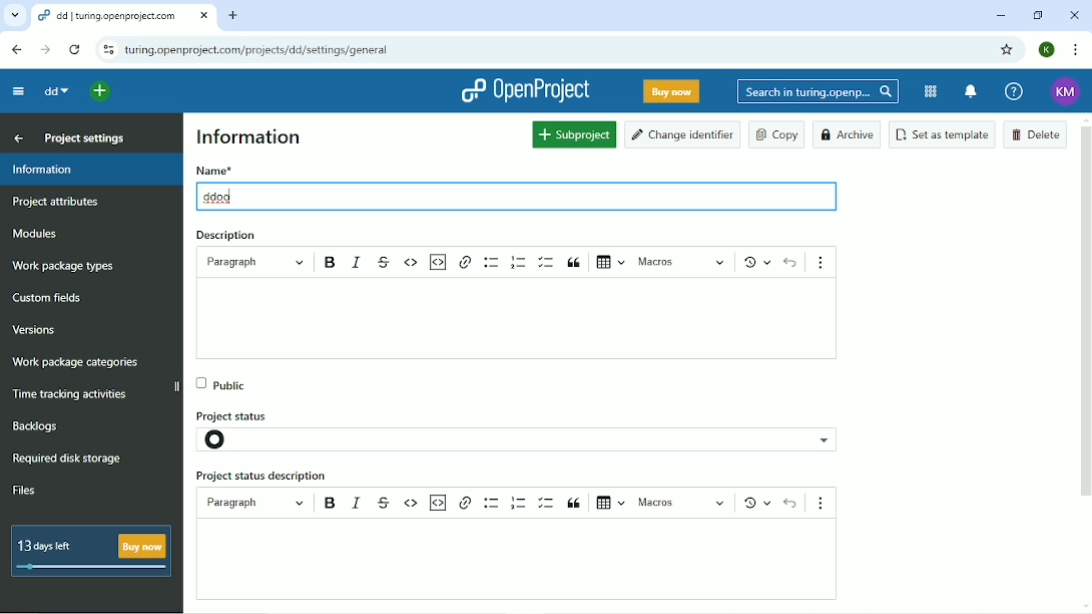 This screenshot has height=614, width=1092. What do you see at coordinates (249, 136) in the screenshot?
I see `Information` at bounding box center [249, 136].